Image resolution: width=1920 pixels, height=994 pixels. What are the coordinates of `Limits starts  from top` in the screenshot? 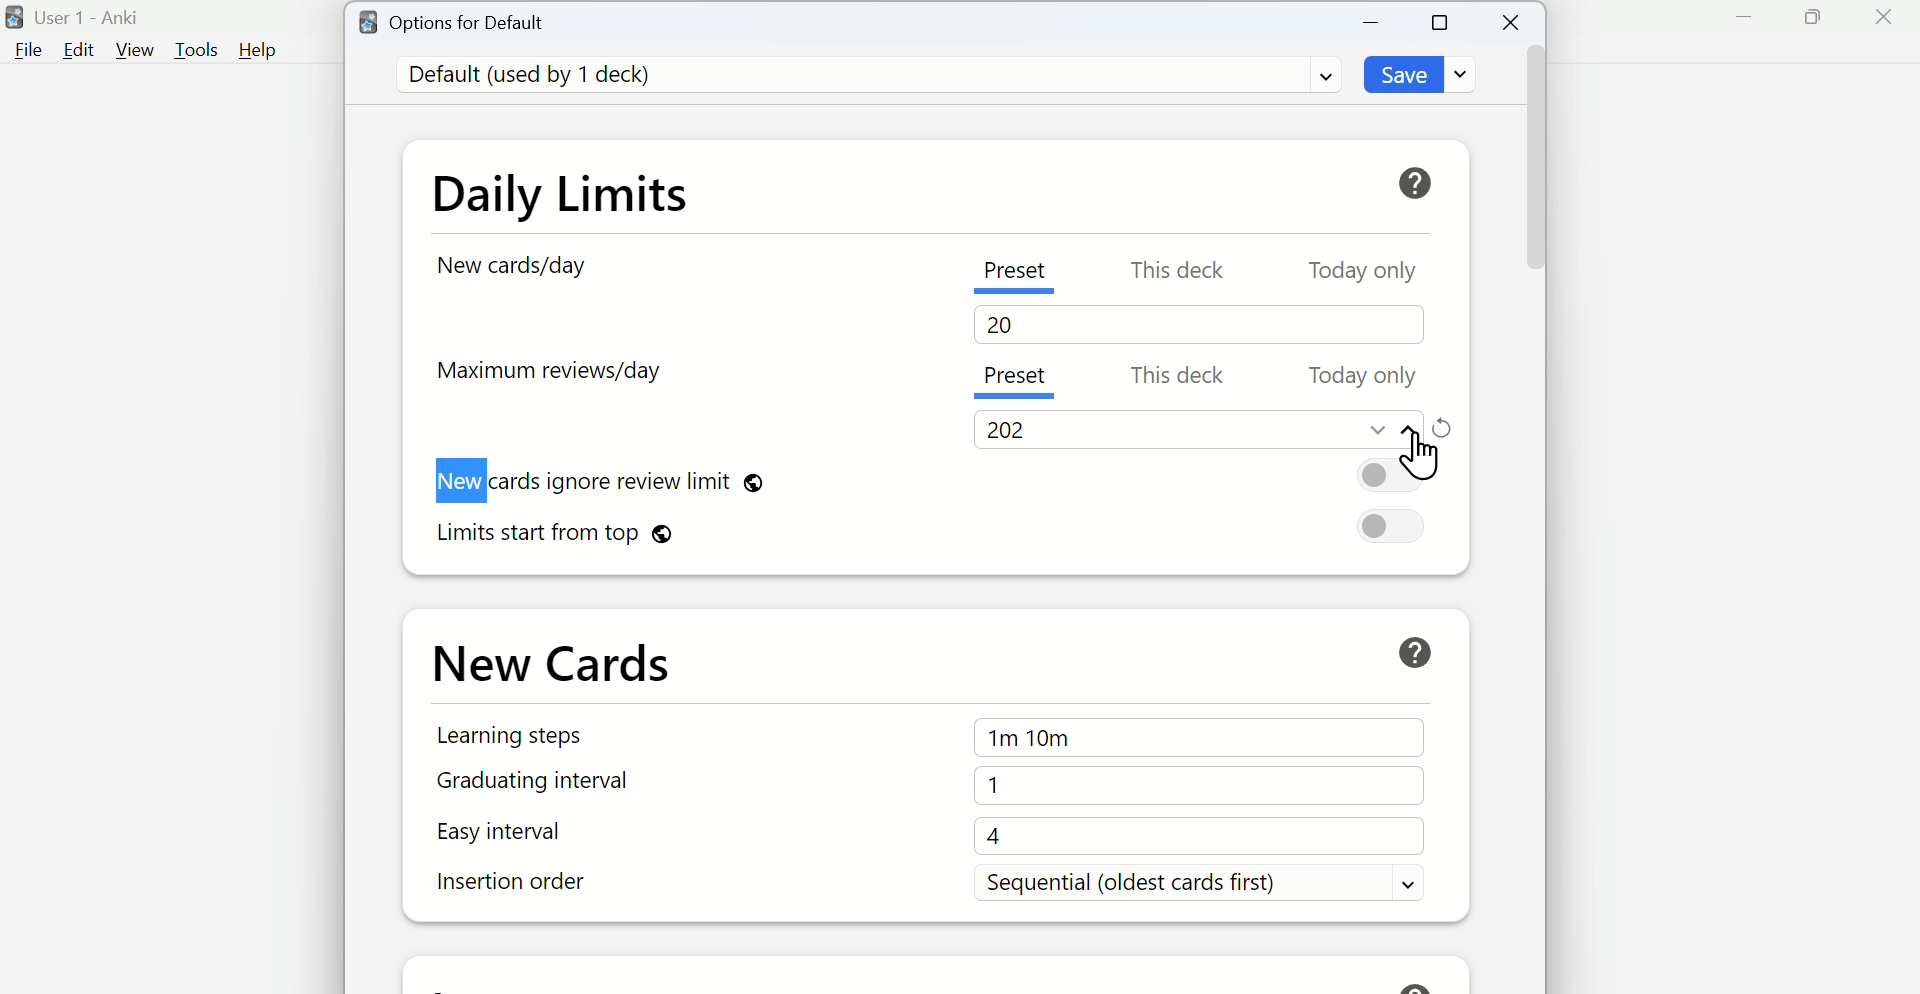 It's located at (931, 526).